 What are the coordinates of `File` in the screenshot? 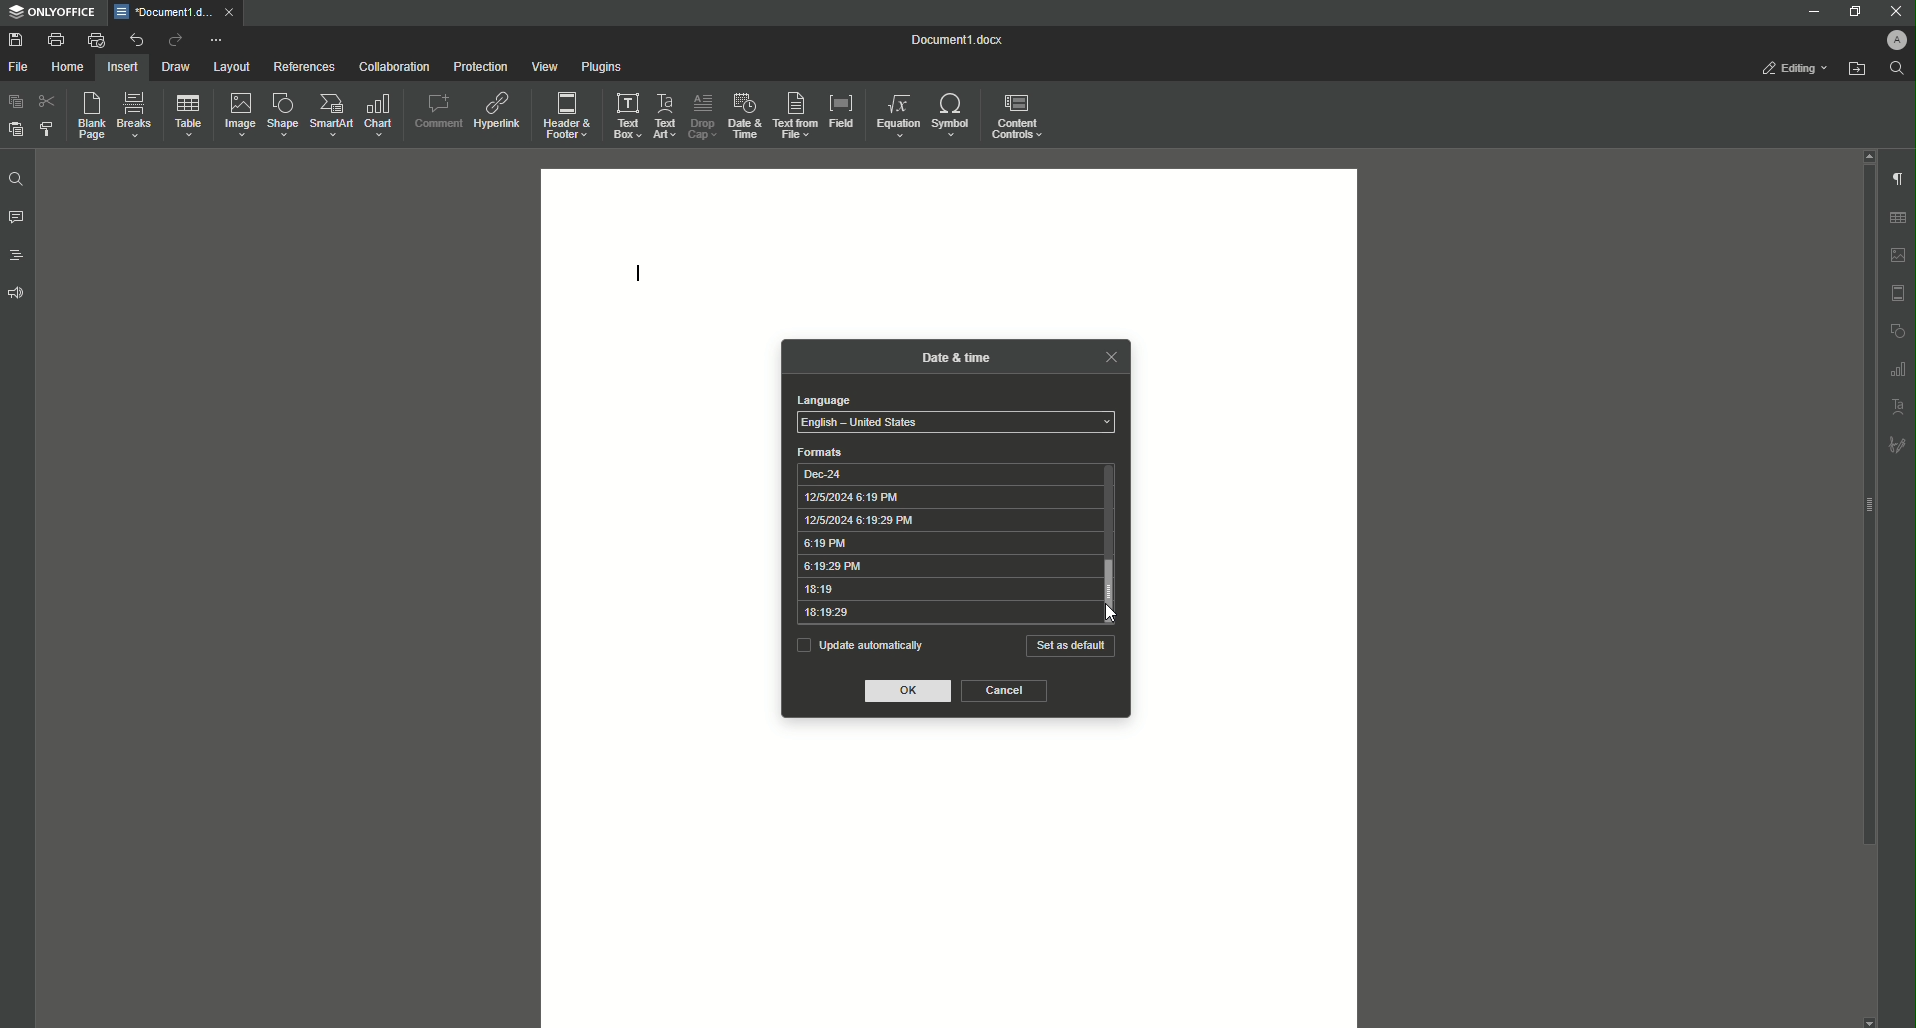 It's located at (21, 67).